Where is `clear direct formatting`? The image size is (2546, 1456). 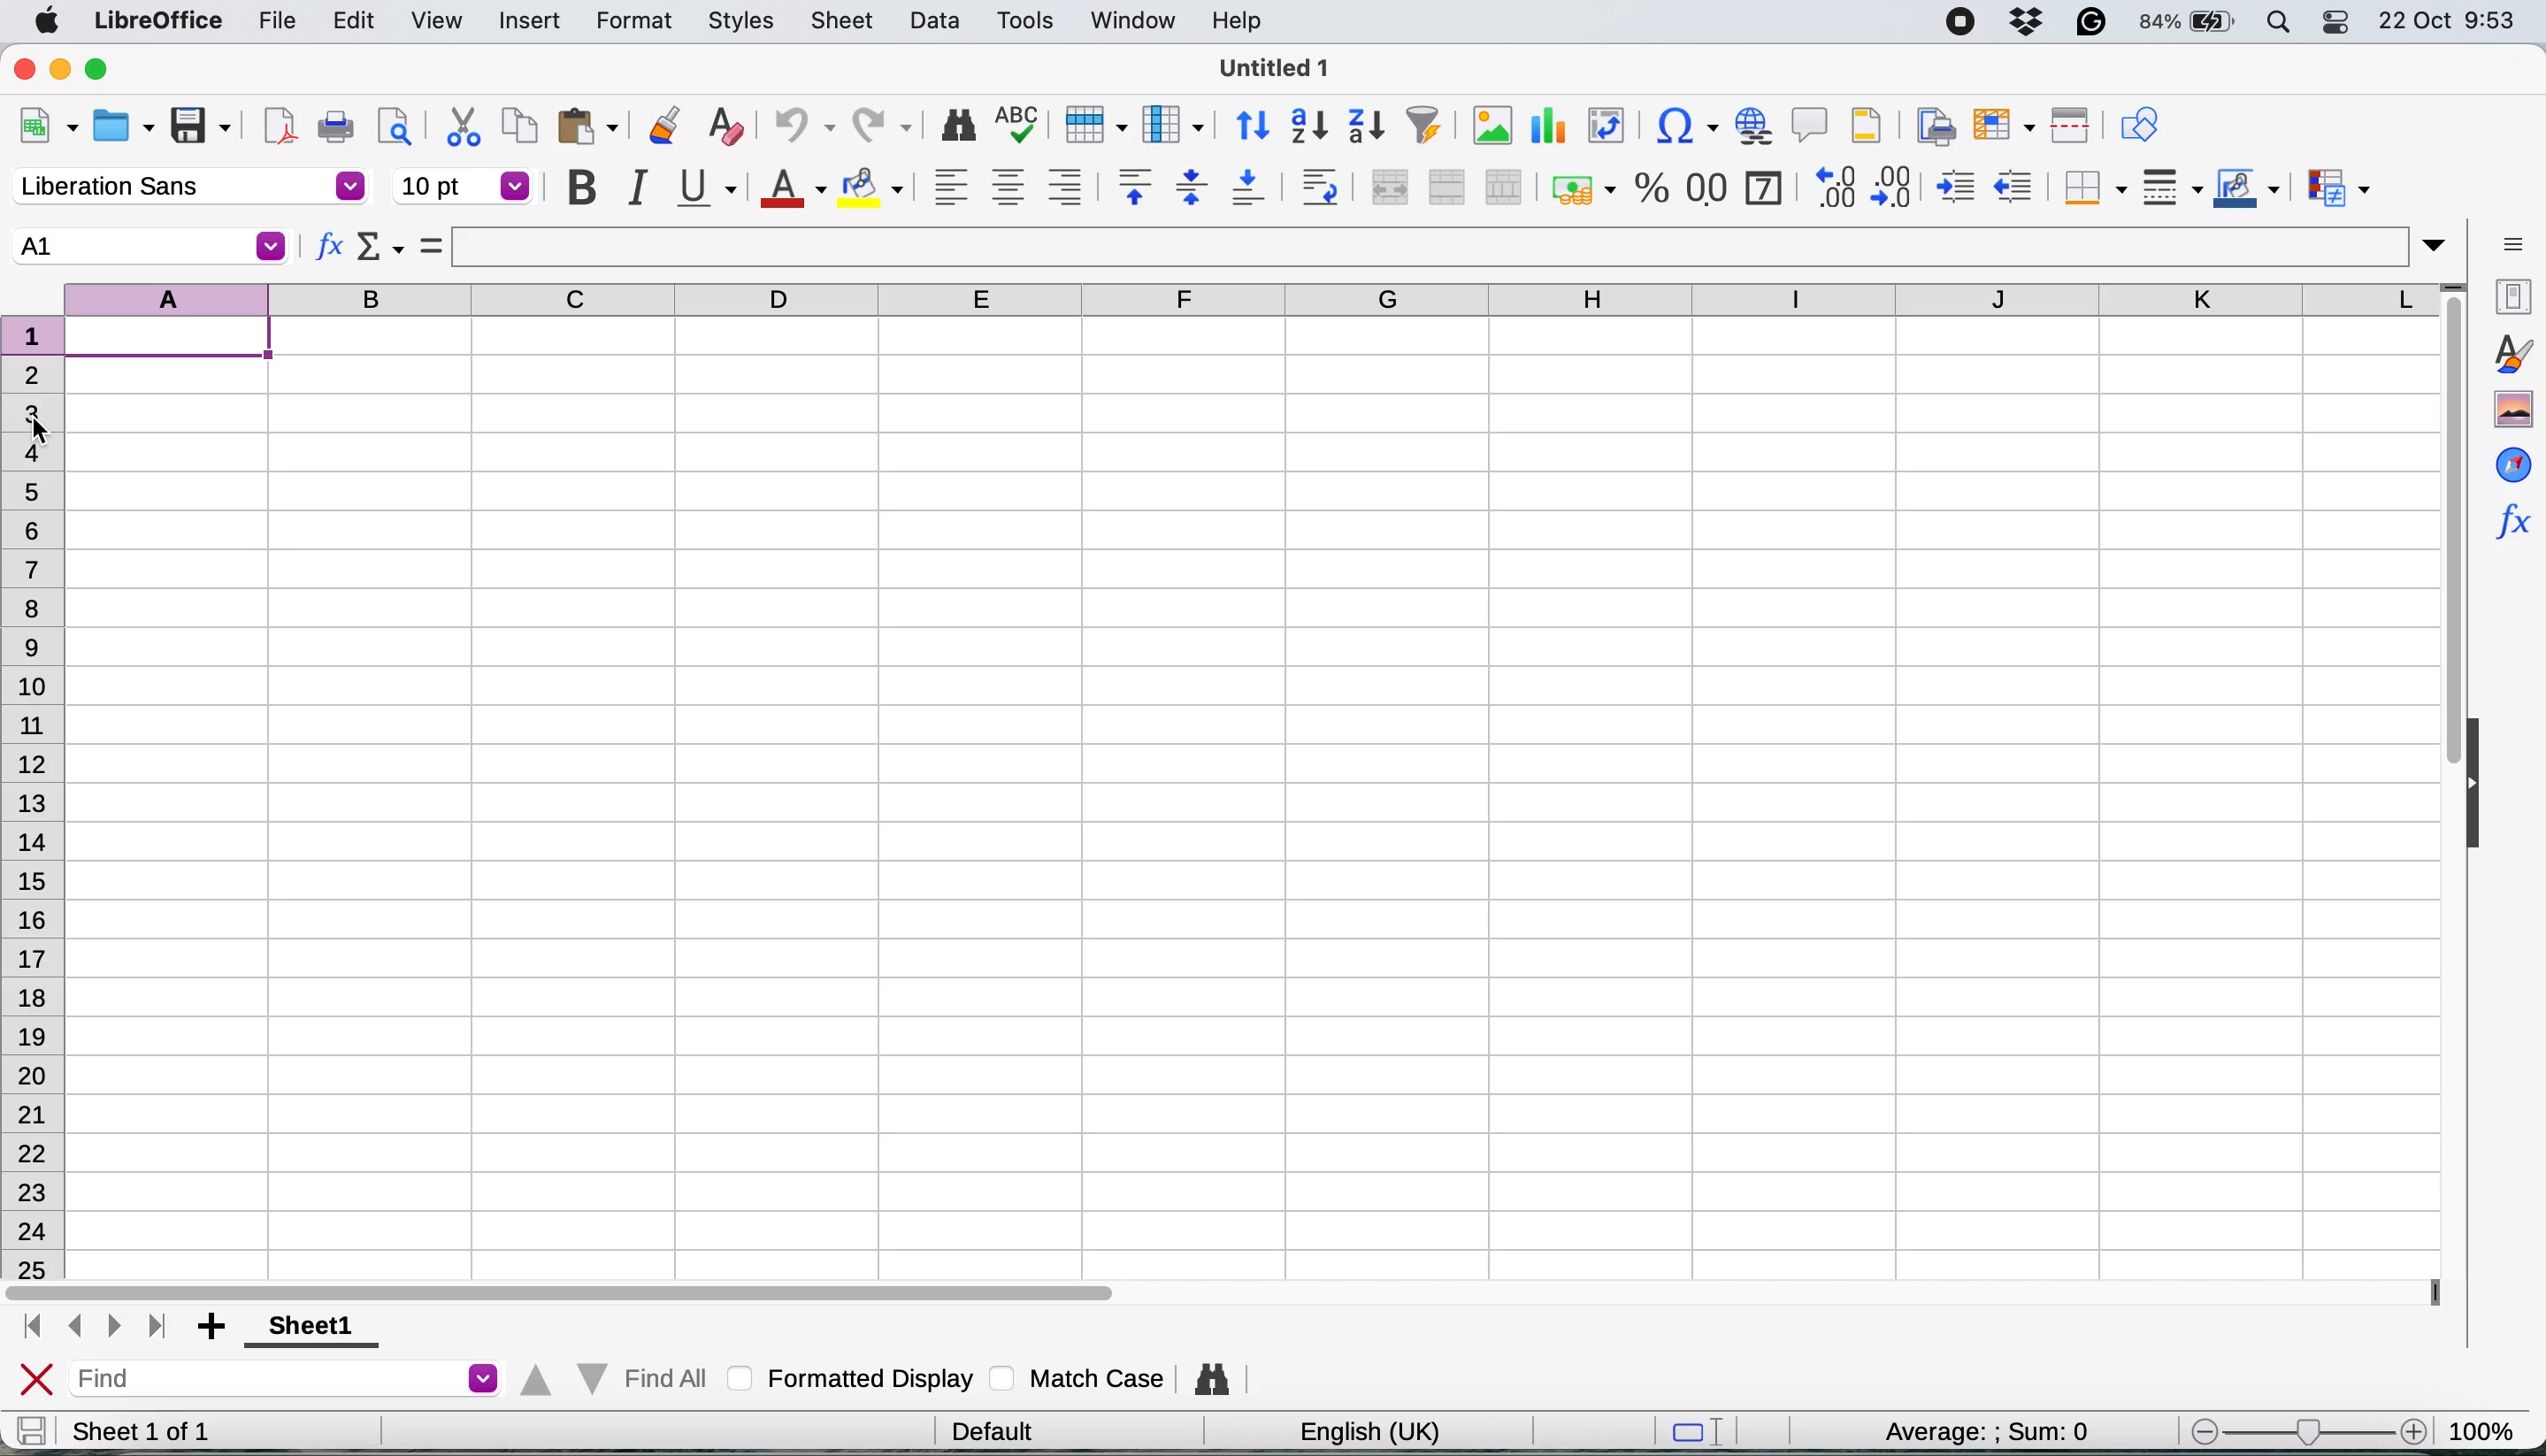 clear direct formatting is located at coordinates (725, 127).